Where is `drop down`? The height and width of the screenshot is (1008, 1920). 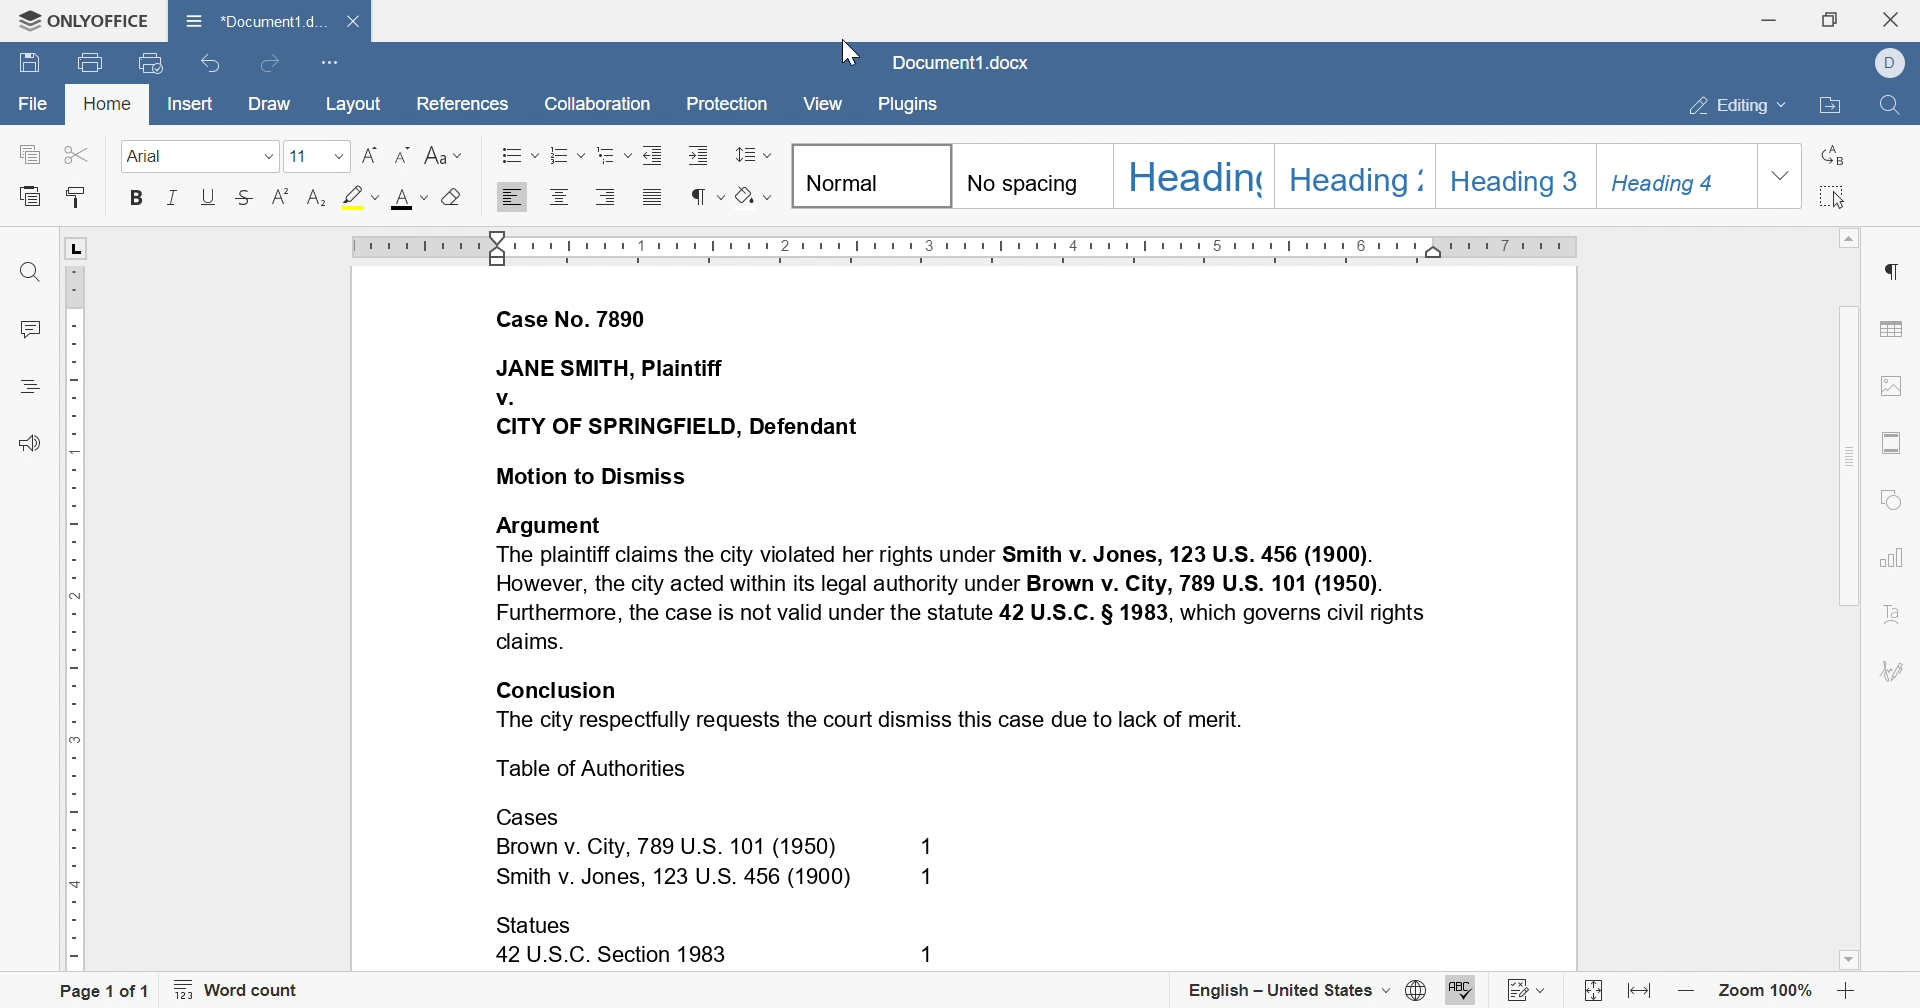
drop down is located at coordinates (1781, 175).